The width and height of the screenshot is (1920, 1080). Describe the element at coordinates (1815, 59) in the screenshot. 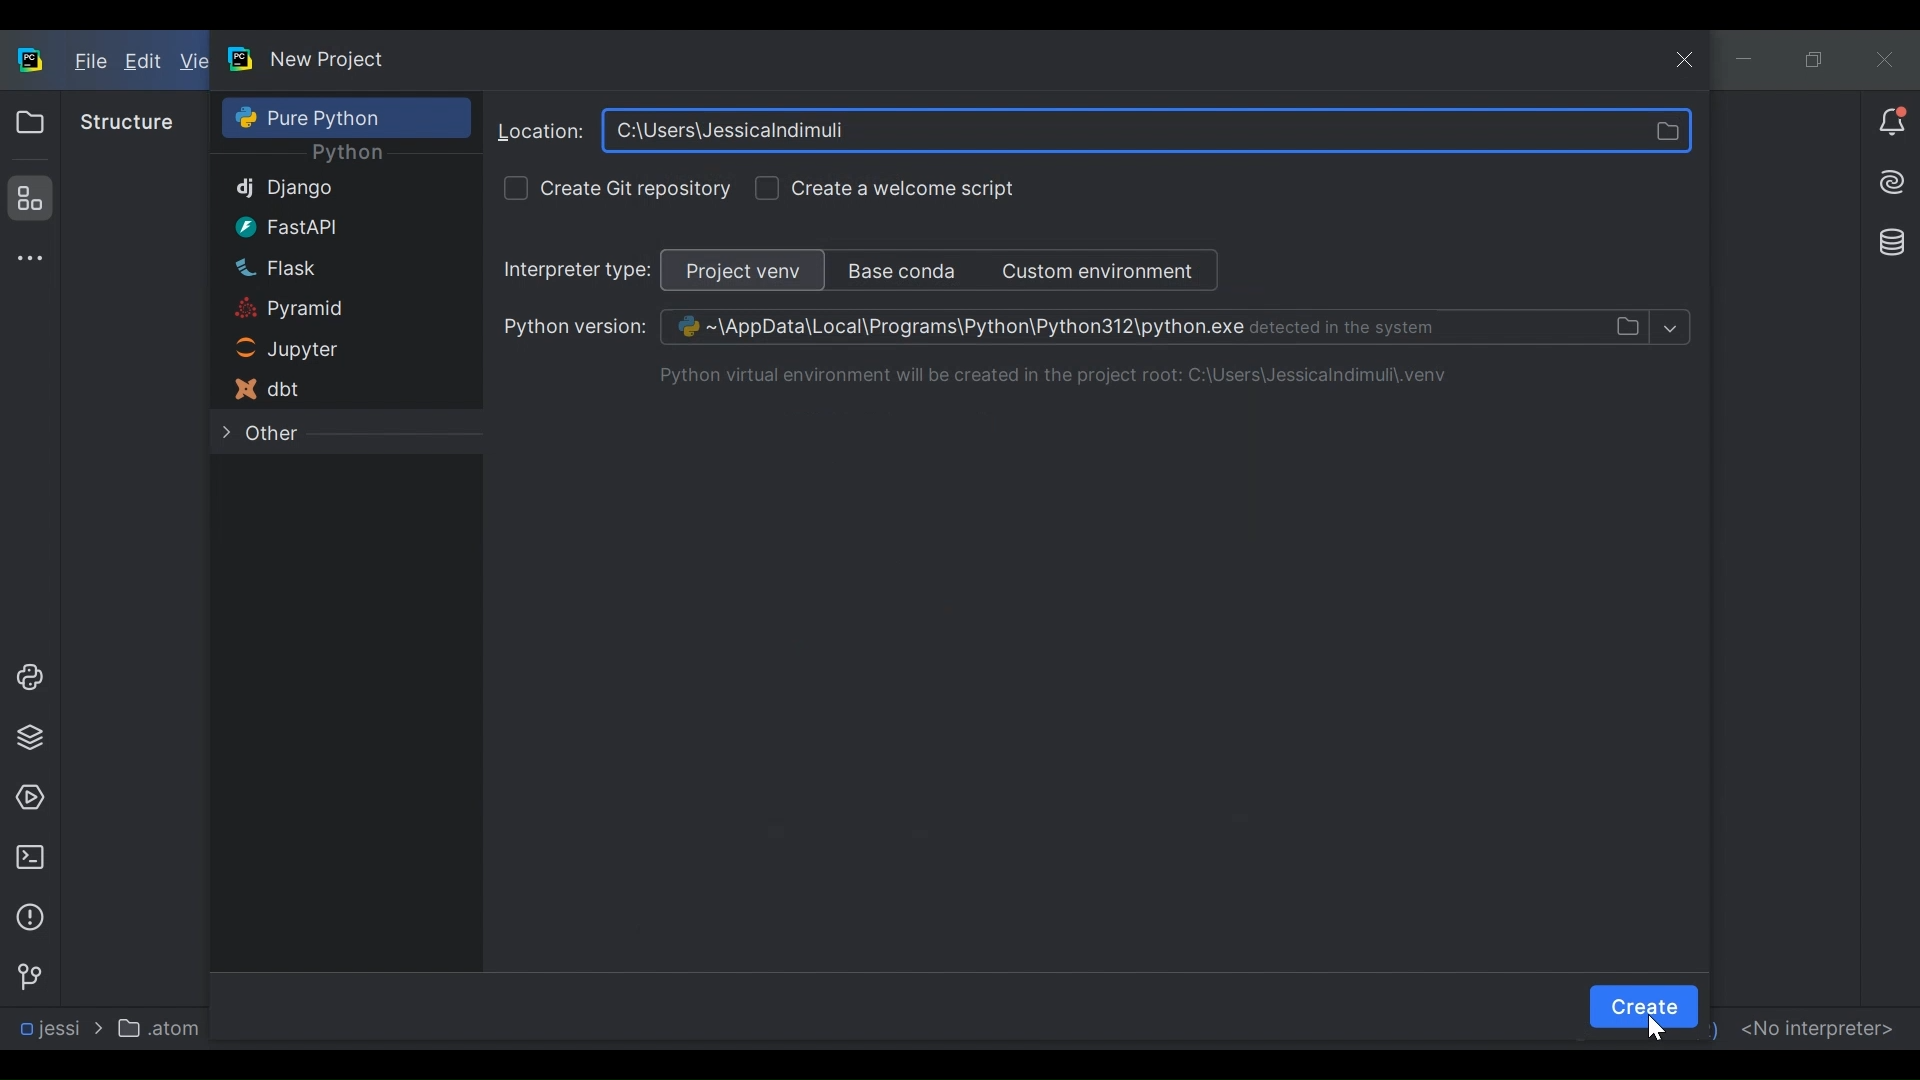

I see `Restore` at that location.